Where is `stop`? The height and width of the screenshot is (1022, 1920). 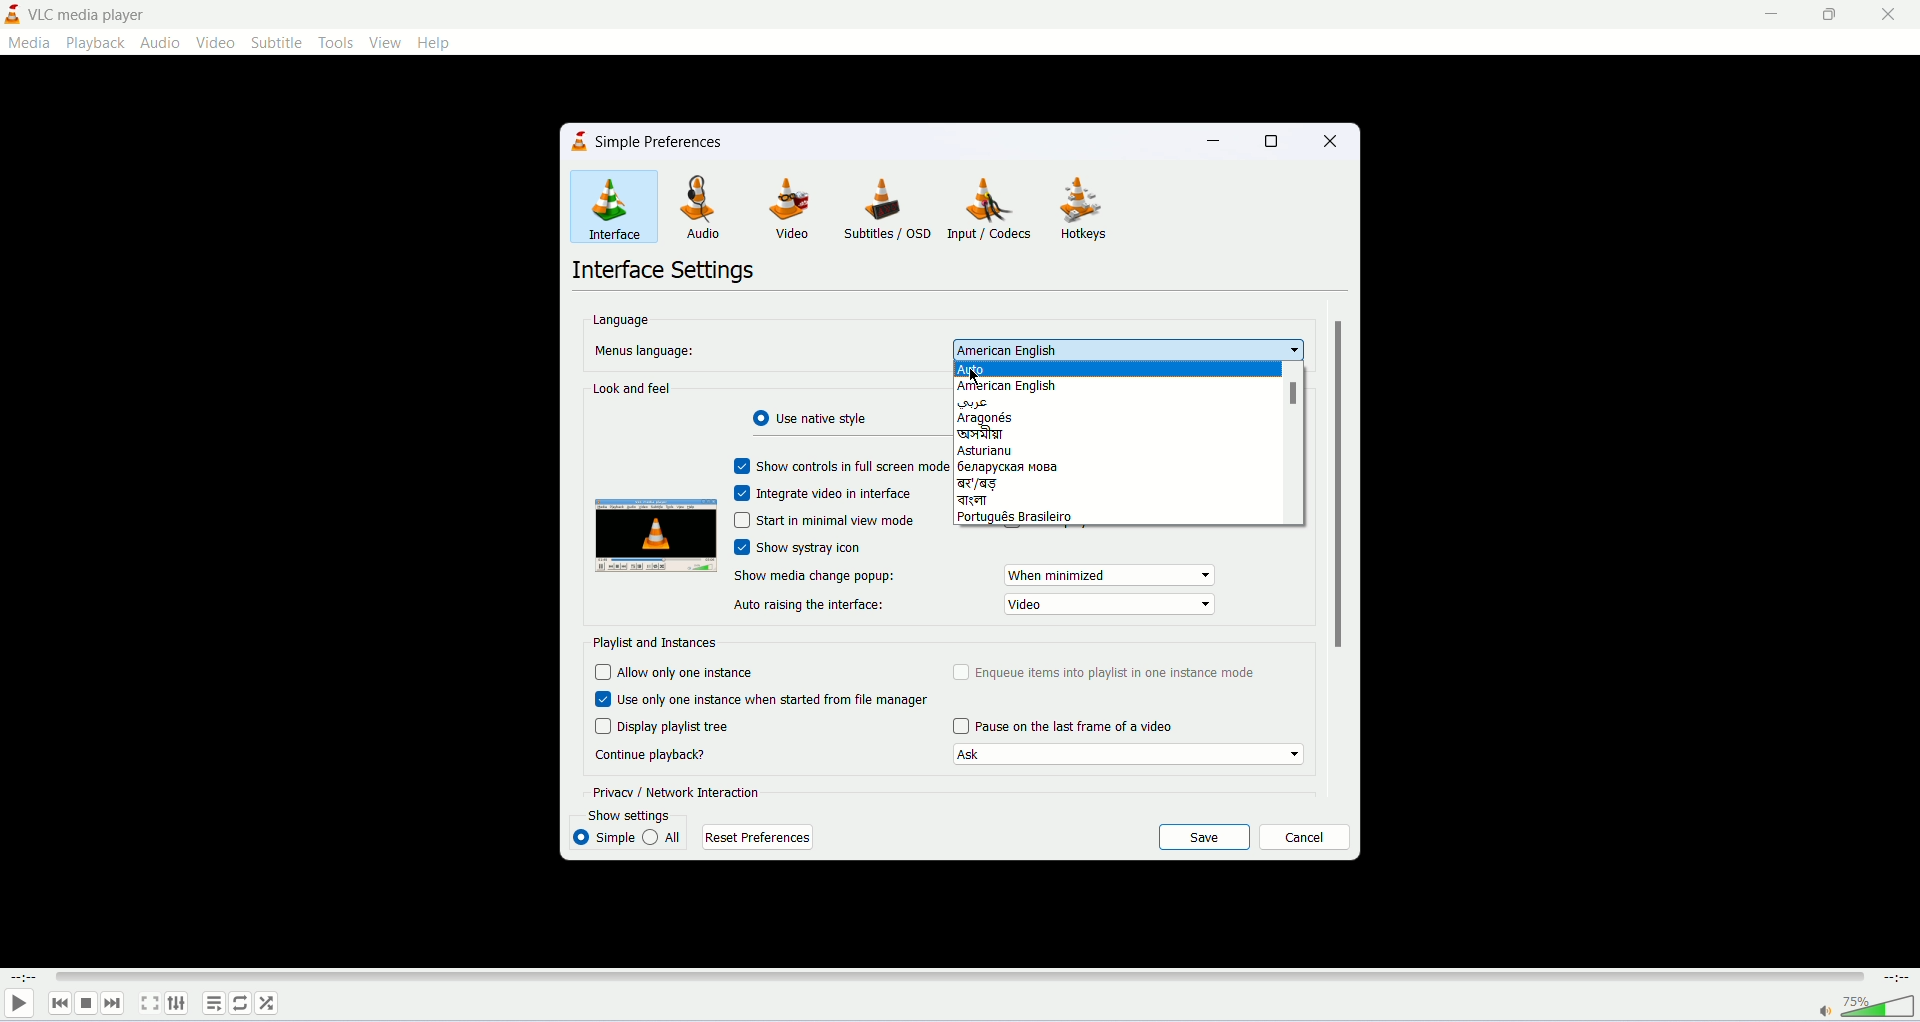
stop is located at coordinates (86, 1005).